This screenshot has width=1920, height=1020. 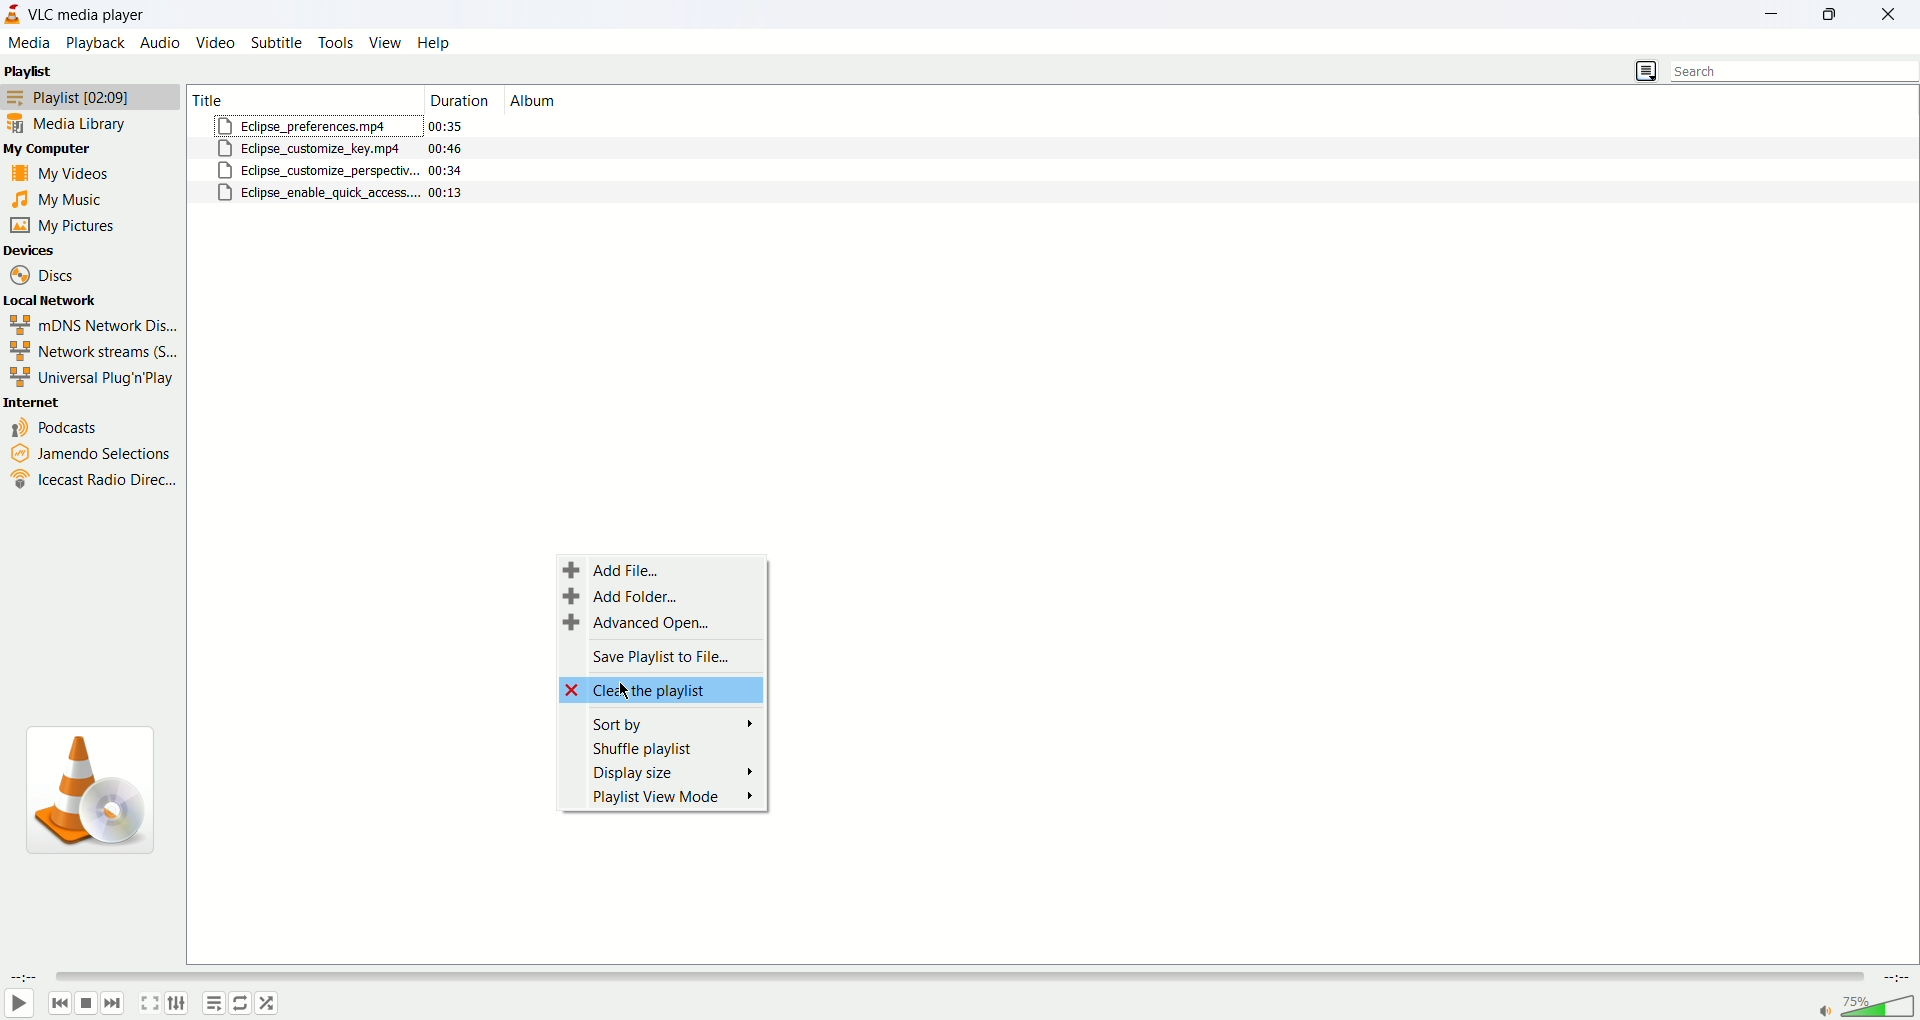 I want to click on elapsed time, so click(x=23, y=978).